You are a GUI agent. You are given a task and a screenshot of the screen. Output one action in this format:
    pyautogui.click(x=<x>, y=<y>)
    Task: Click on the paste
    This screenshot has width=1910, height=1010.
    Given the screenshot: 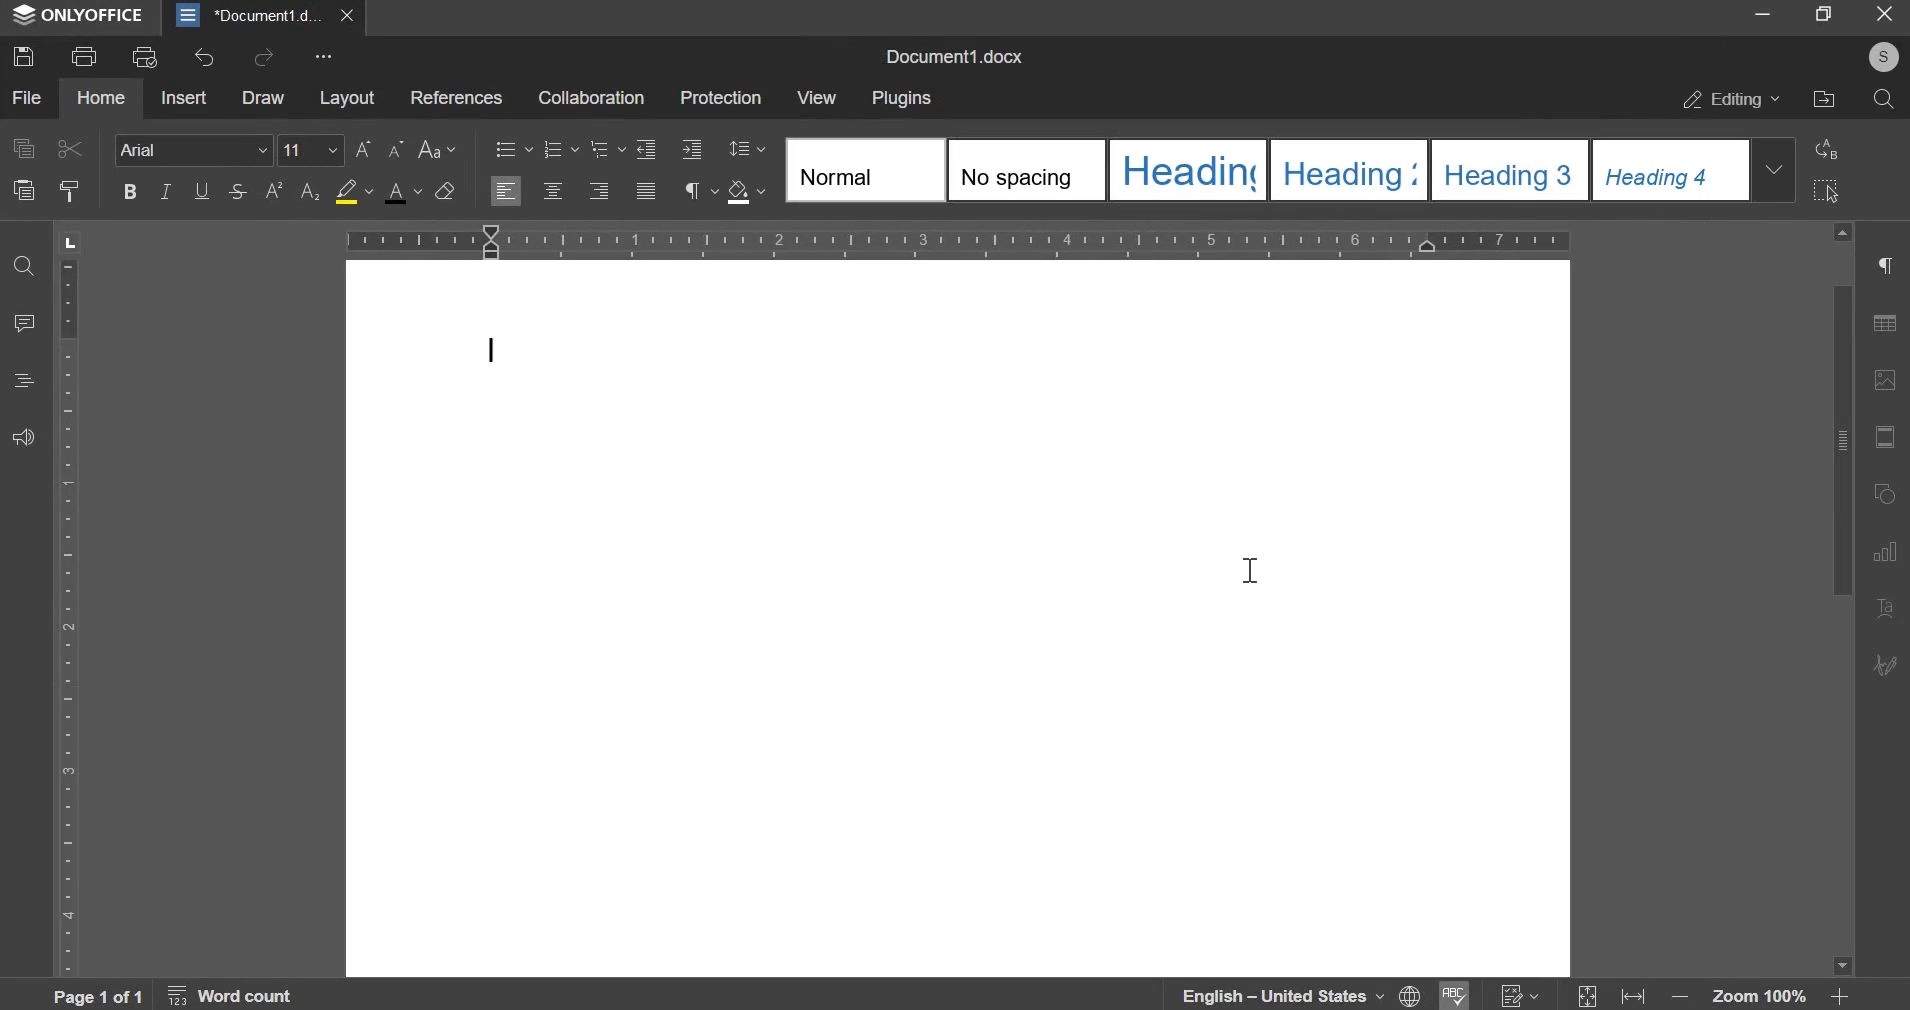 What is the action you would take?
    pyautogui.click(x=73, y=193)
    